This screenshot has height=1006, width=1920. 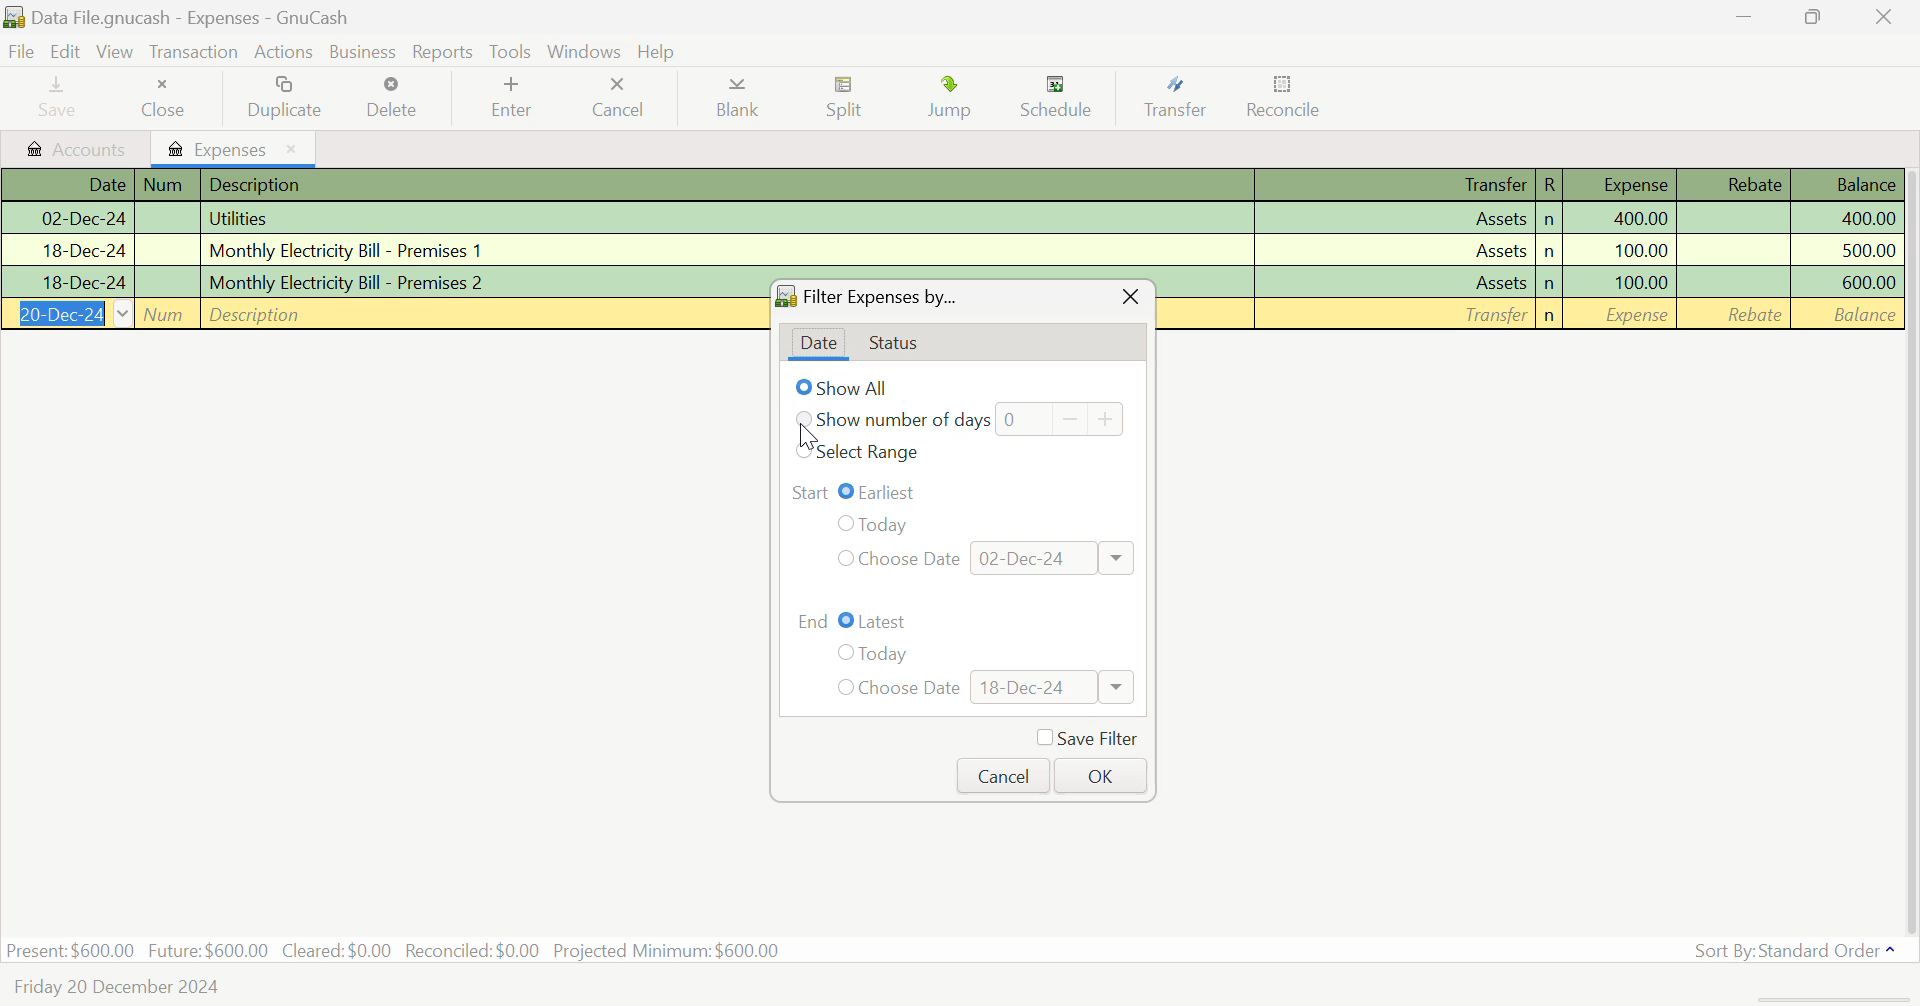 What do you see at coordinates (586, 50) in the screenshot?
I see `Windows` at bounding box center [586, 50].